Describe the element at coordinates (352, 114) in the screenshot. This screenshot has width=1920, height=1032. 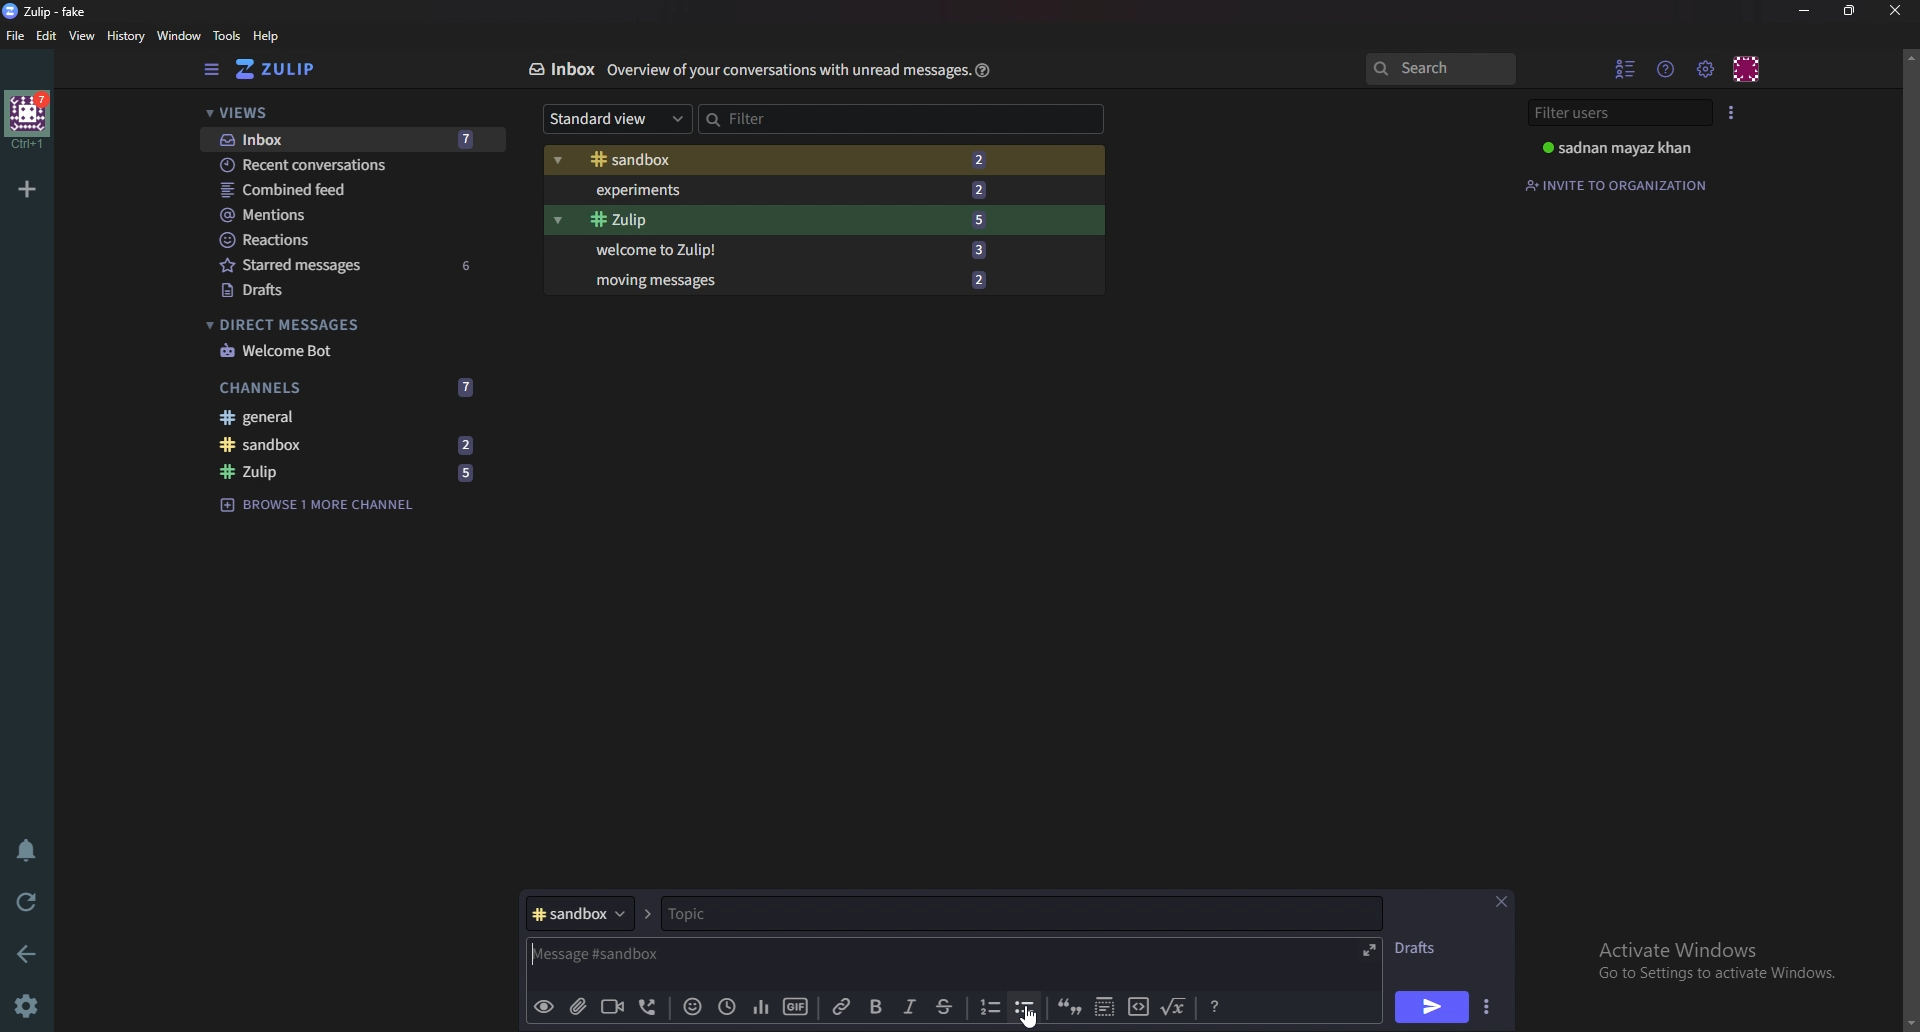
I see `views` at that location.